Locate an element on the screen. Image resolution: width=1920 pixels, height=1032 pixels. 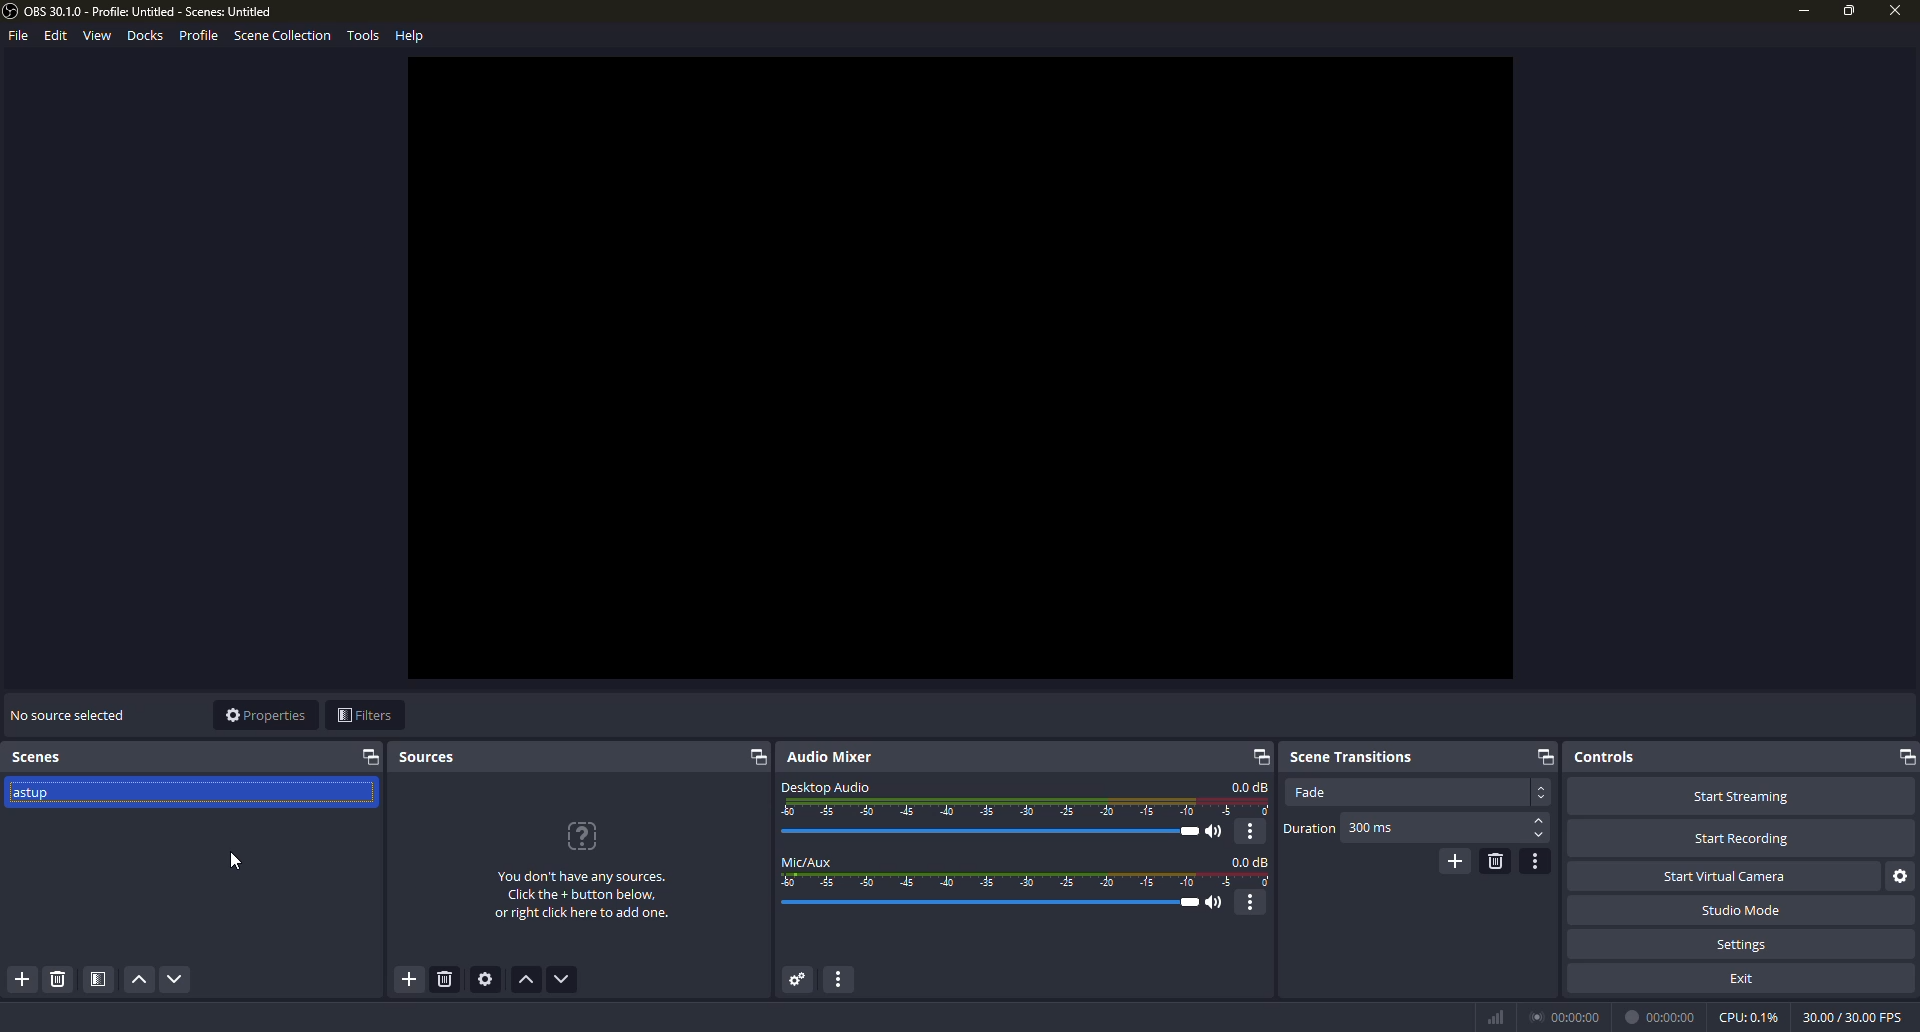
add scene is located at coordinates (24, 980).